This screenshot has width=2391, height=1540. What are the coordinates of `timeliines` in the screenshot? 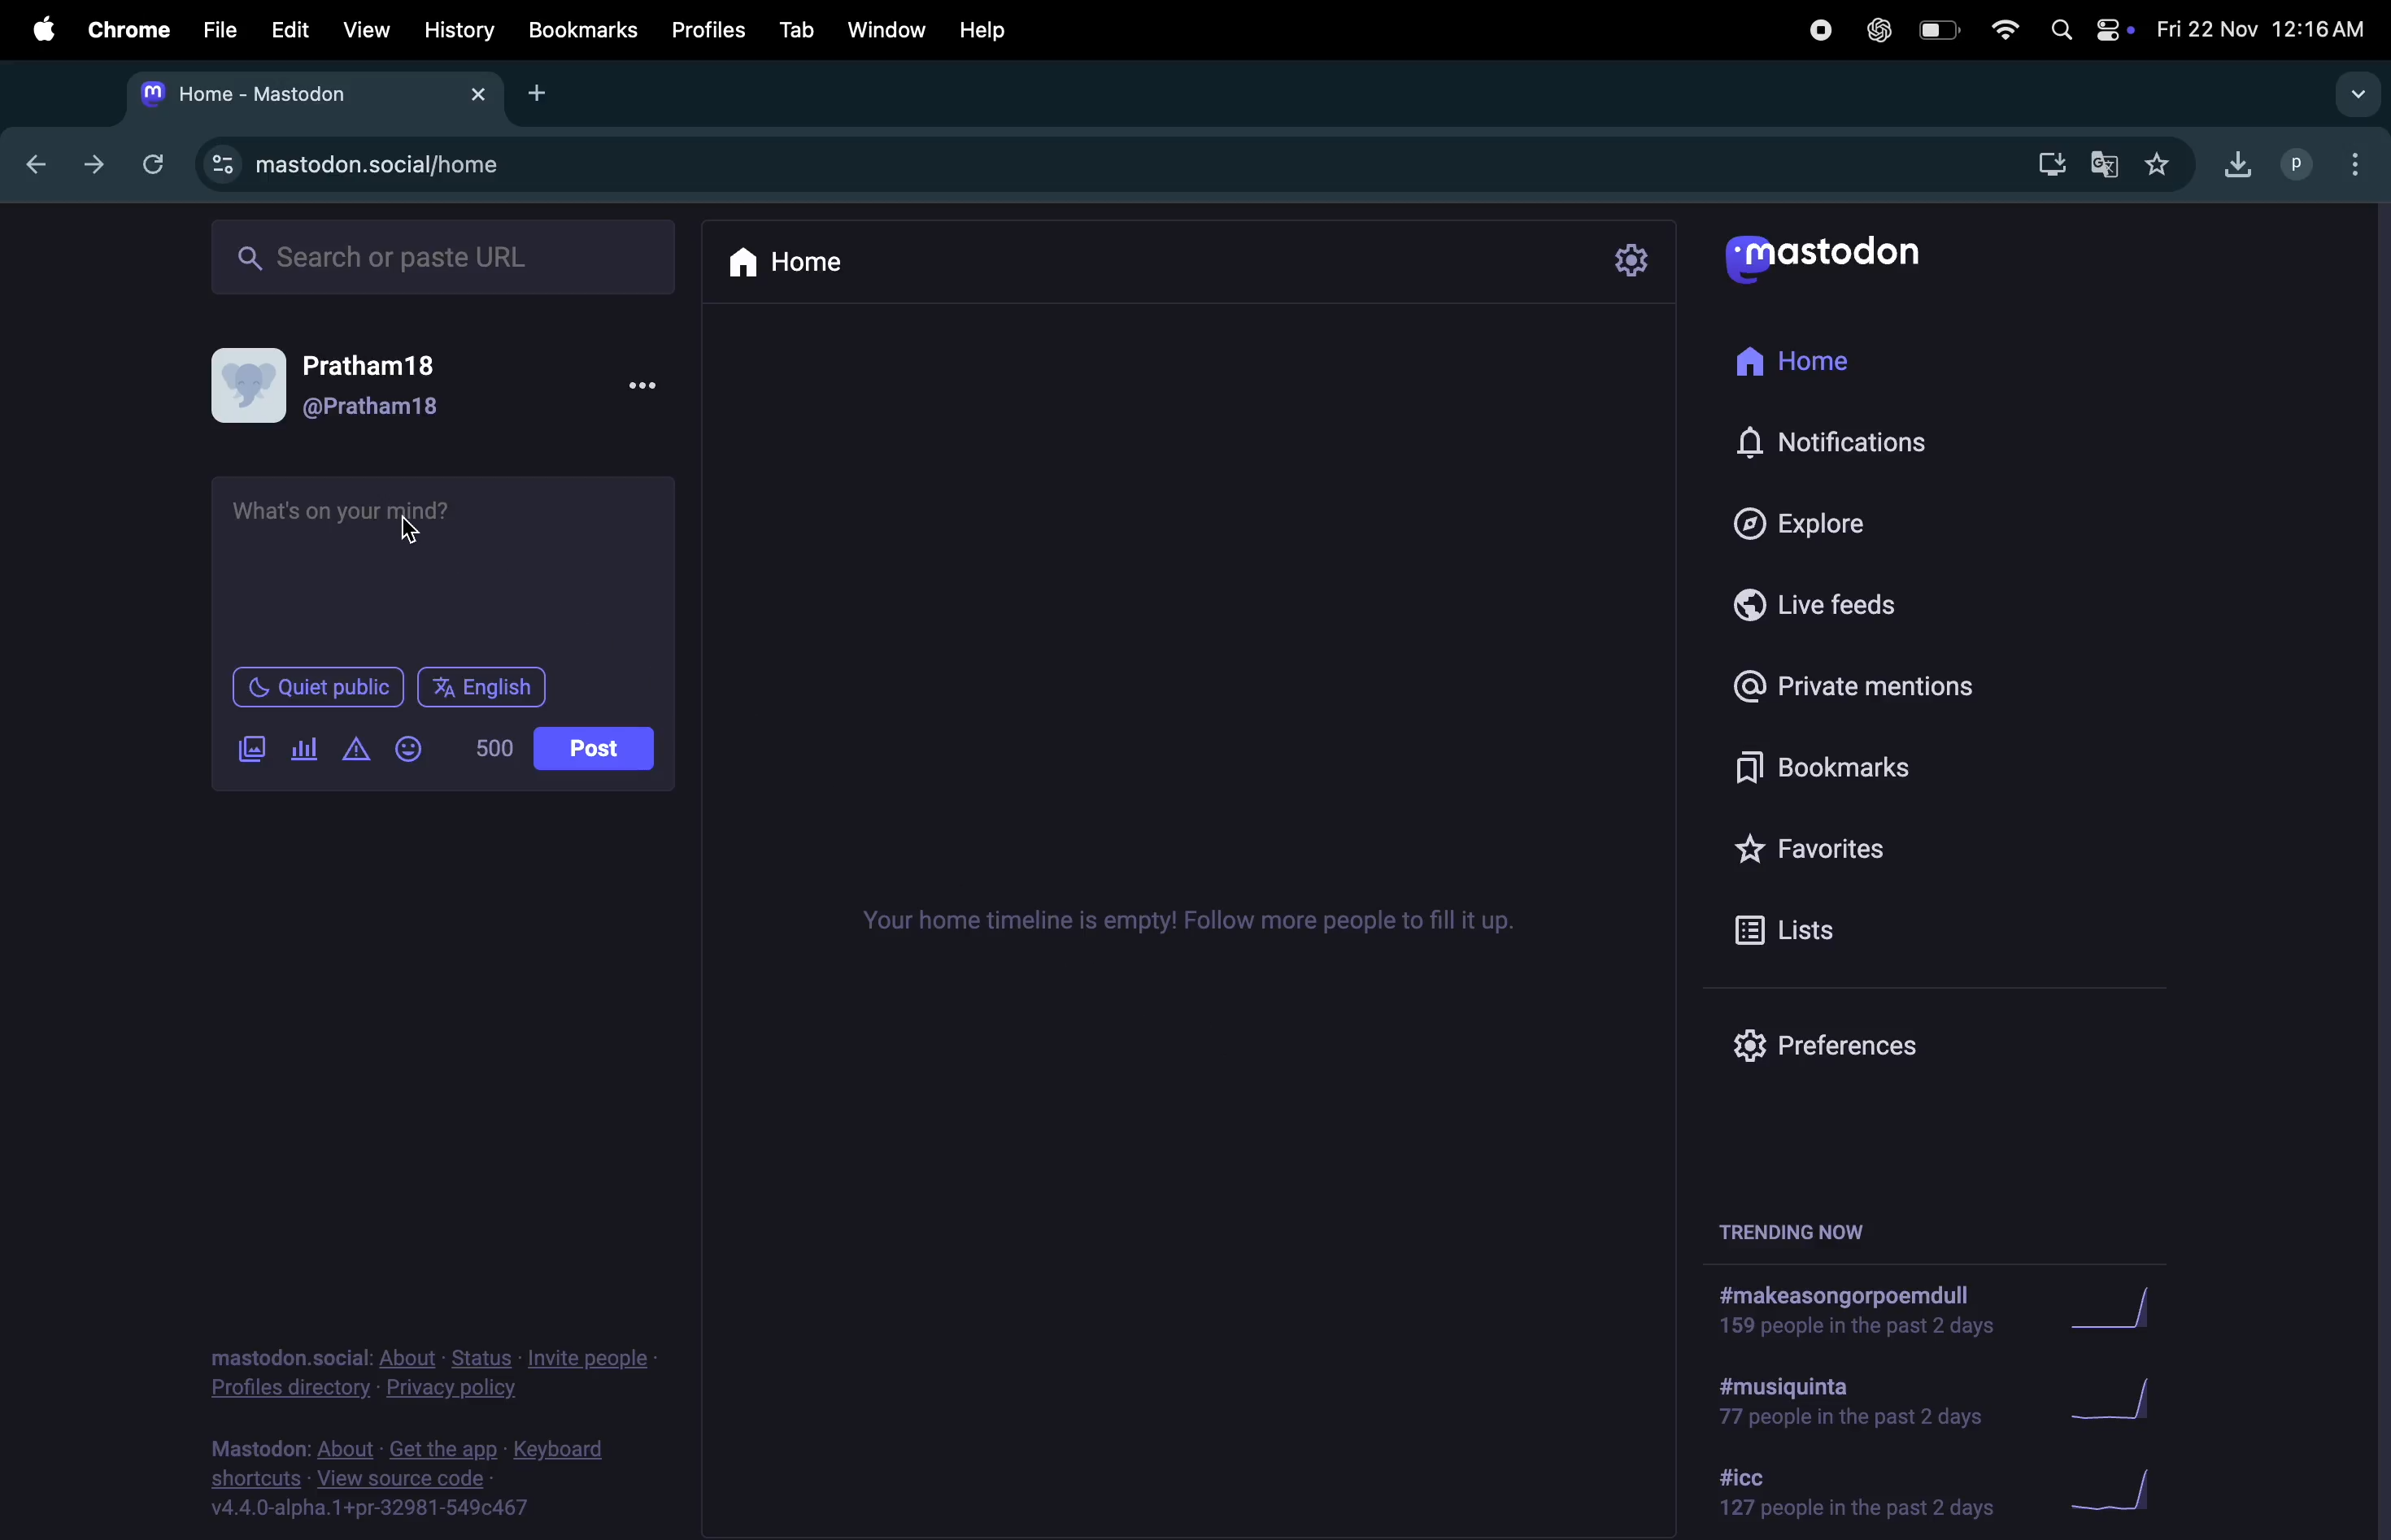 It's located at (1208, 915).